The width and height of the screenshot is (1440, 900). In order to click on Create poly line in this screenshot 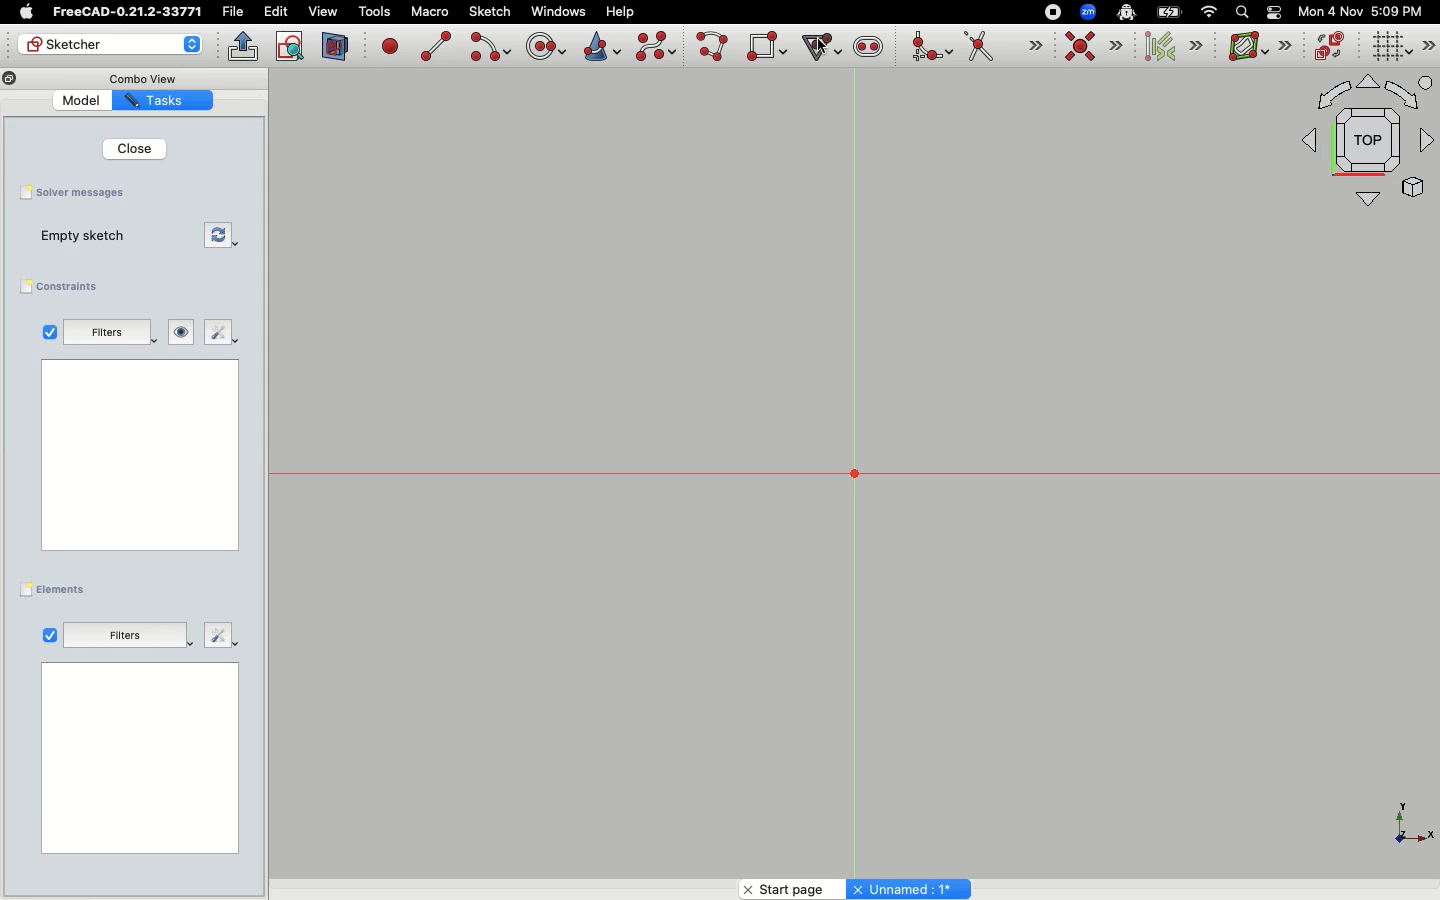, I will do `click(713, 48)`.